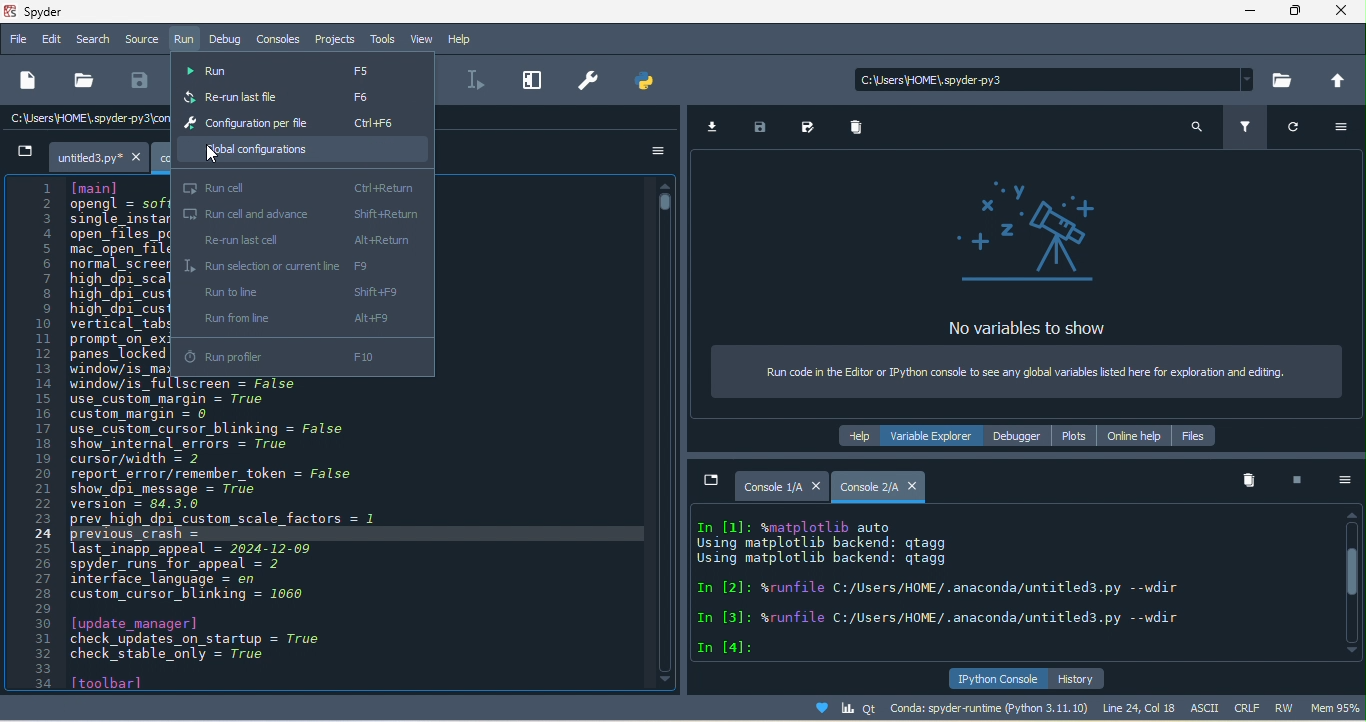 The image size is (1366, 722). Describe the element at coordinates (461, 39) in the screenshot. I see `help` at that location.